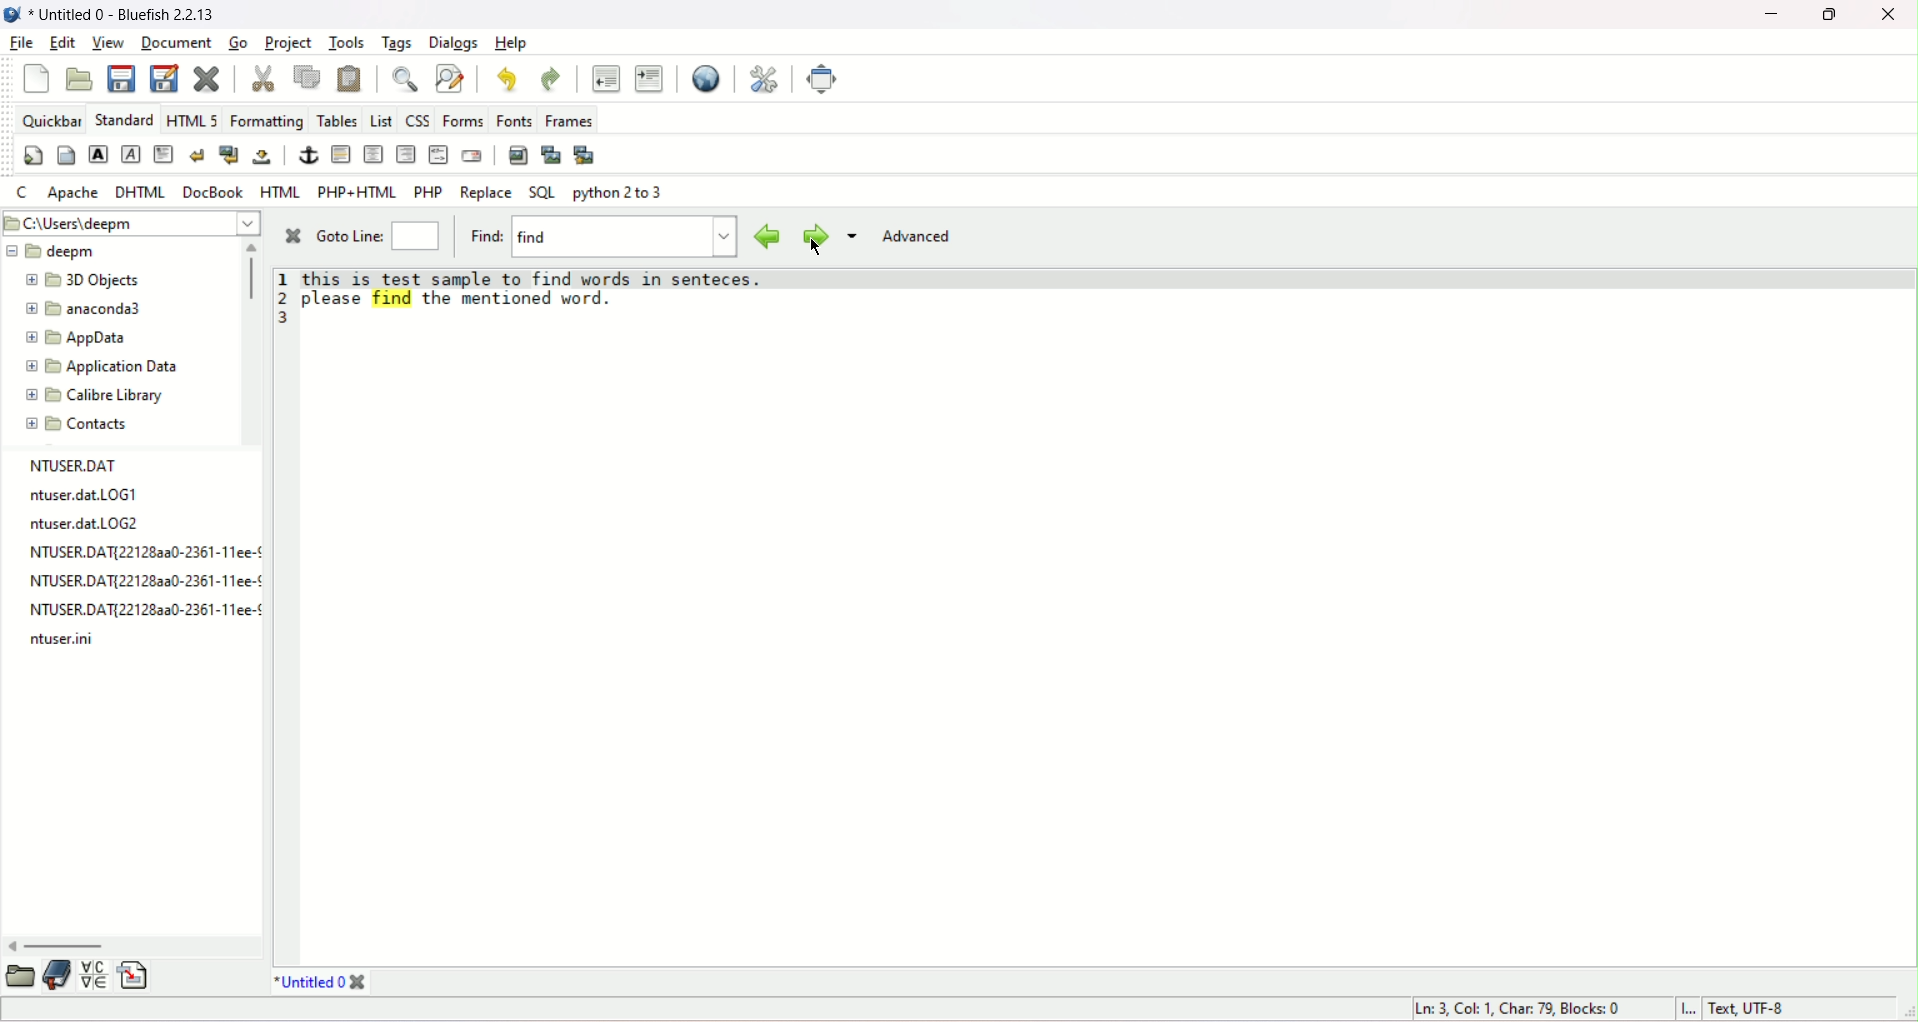 This screenshot has width=1918, height=1022. What do you see at coordinates (1756, 1010) in the screenshot?
I see `text, UTF-8` at bounding box center [1756, 1010].